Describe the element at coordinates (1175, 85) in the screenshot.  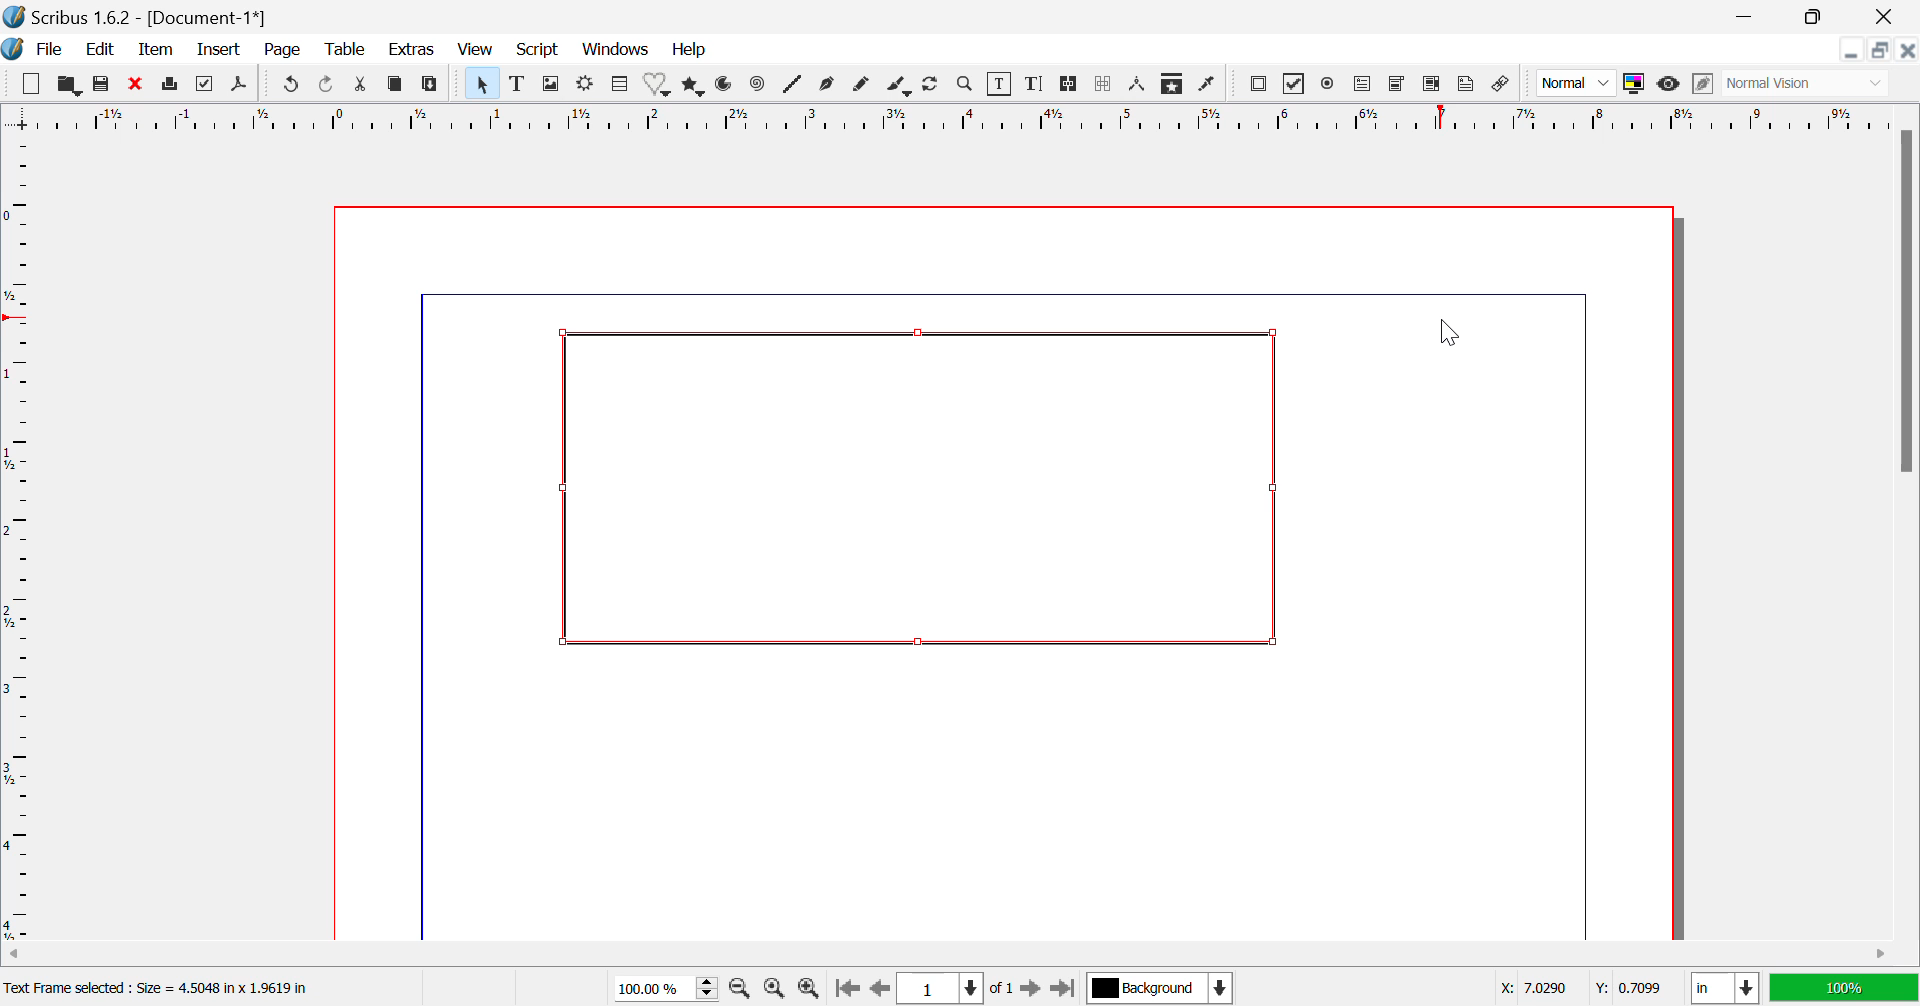
I see `Copy Item Properties` at that location.